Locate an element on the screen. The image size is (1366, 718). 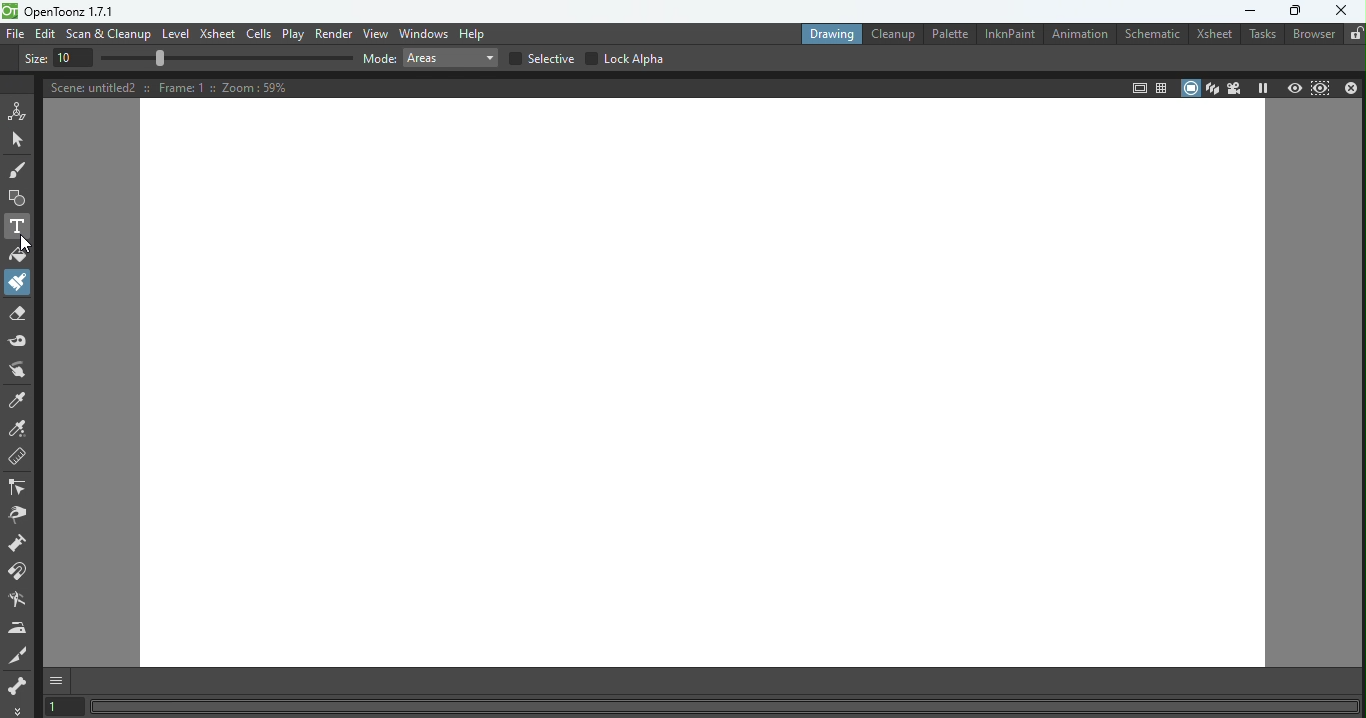
More options is located at coordinates (18, 708).